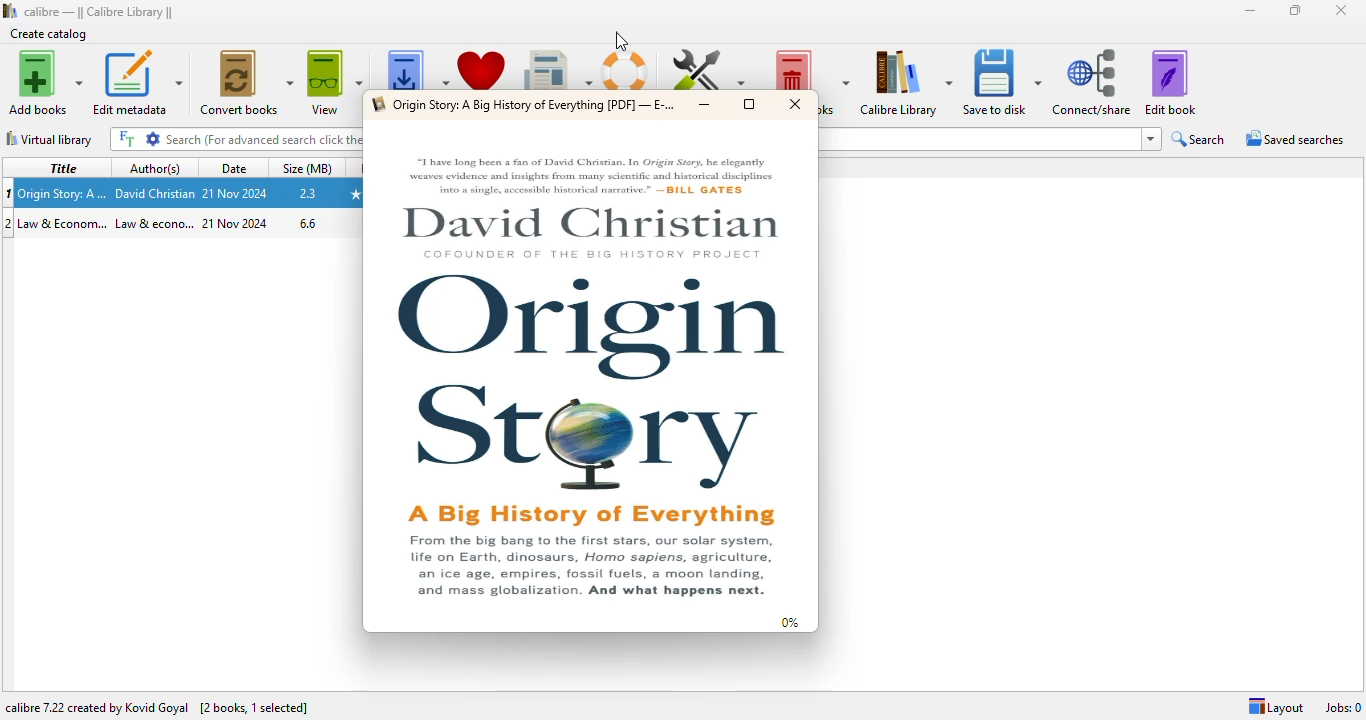 The height and width of the screenshot is (720, 1366). I want to click on FT, so click(126, 139).